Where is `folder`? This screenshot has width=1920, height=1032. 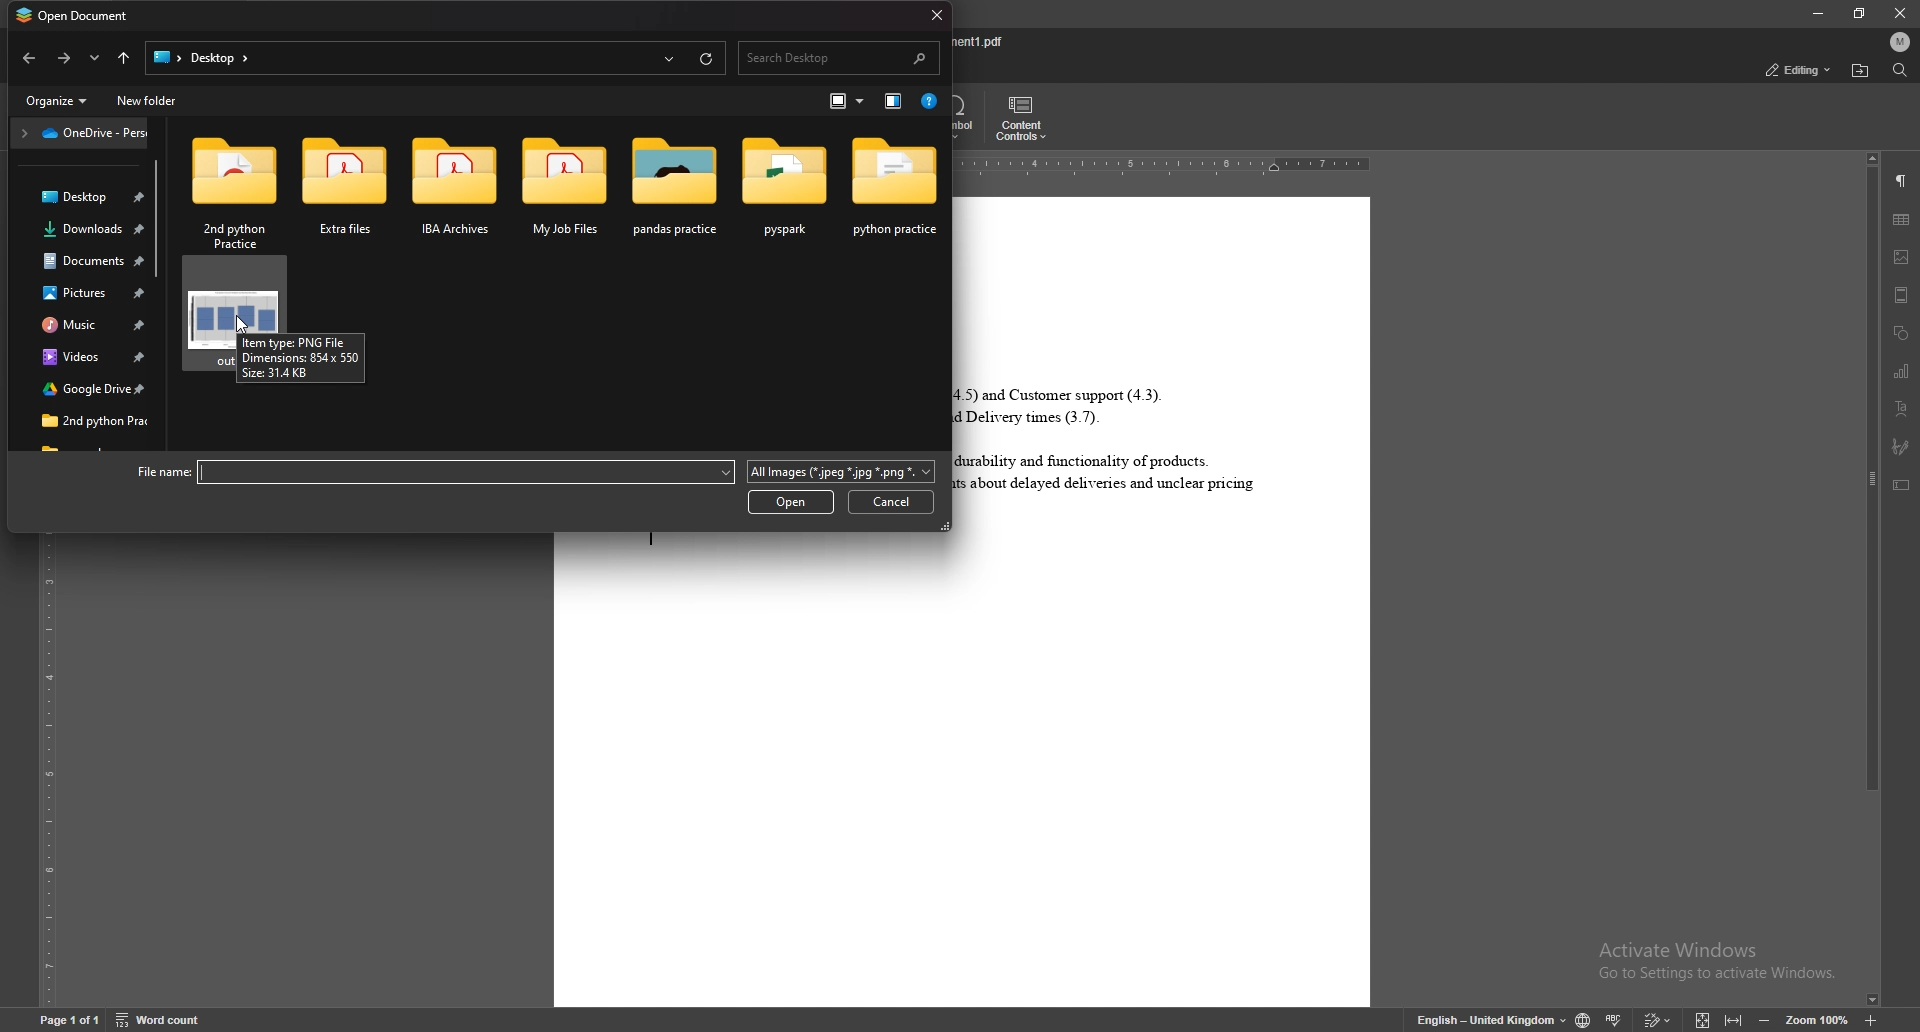
folder is located at coordinates (80, 389).